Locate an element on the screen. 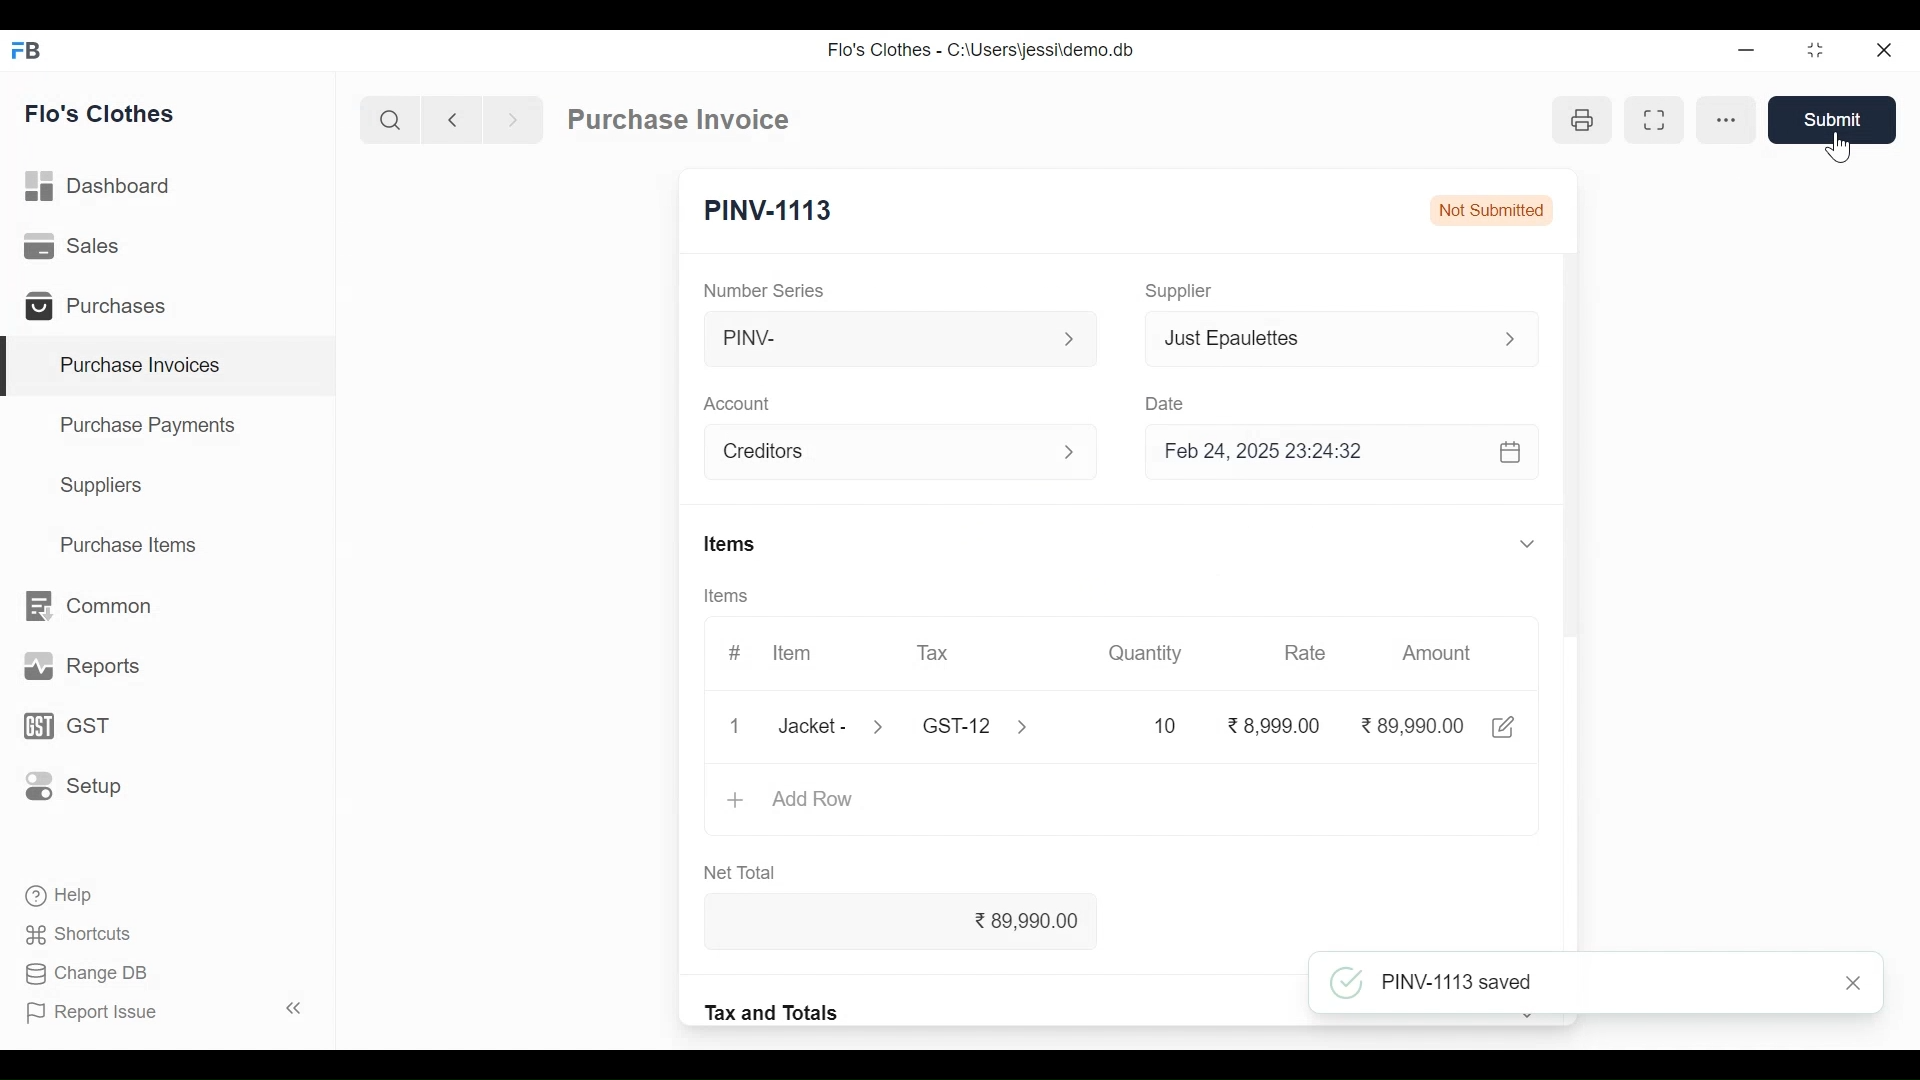  Tax is located at coordinates (961, 725).